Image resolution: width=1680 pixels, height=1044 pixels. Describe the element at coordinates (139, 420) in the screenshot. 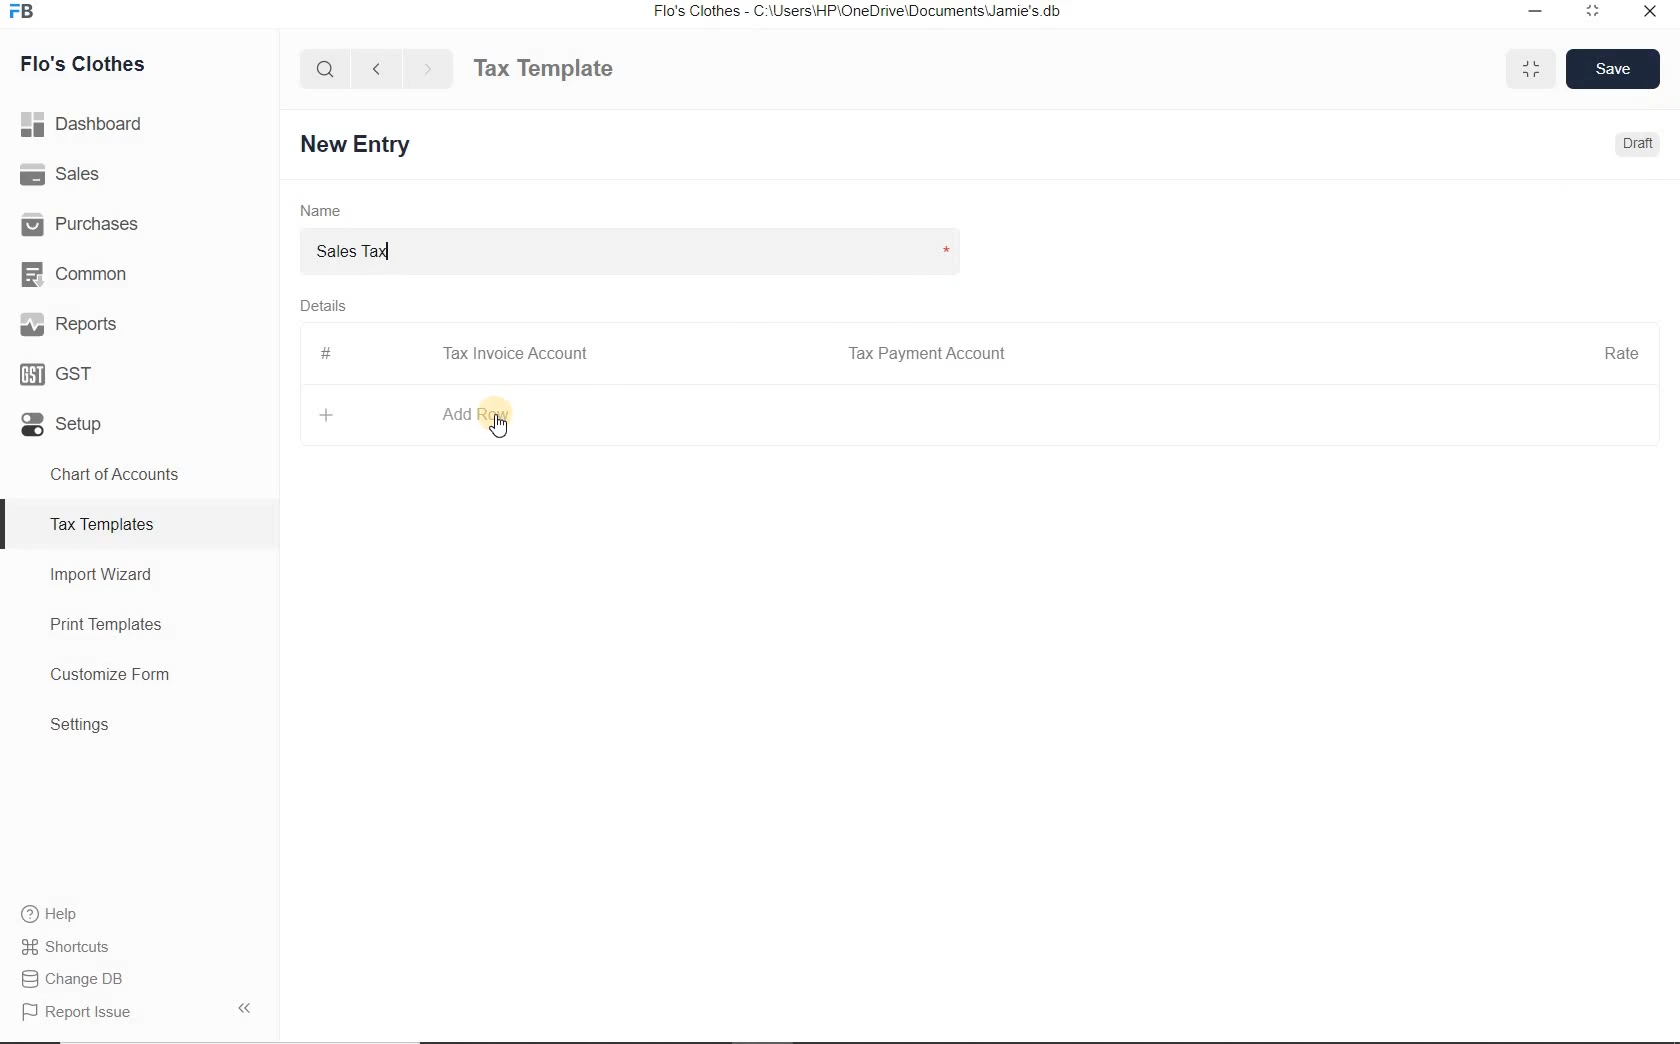

I see `Setup` at that location.